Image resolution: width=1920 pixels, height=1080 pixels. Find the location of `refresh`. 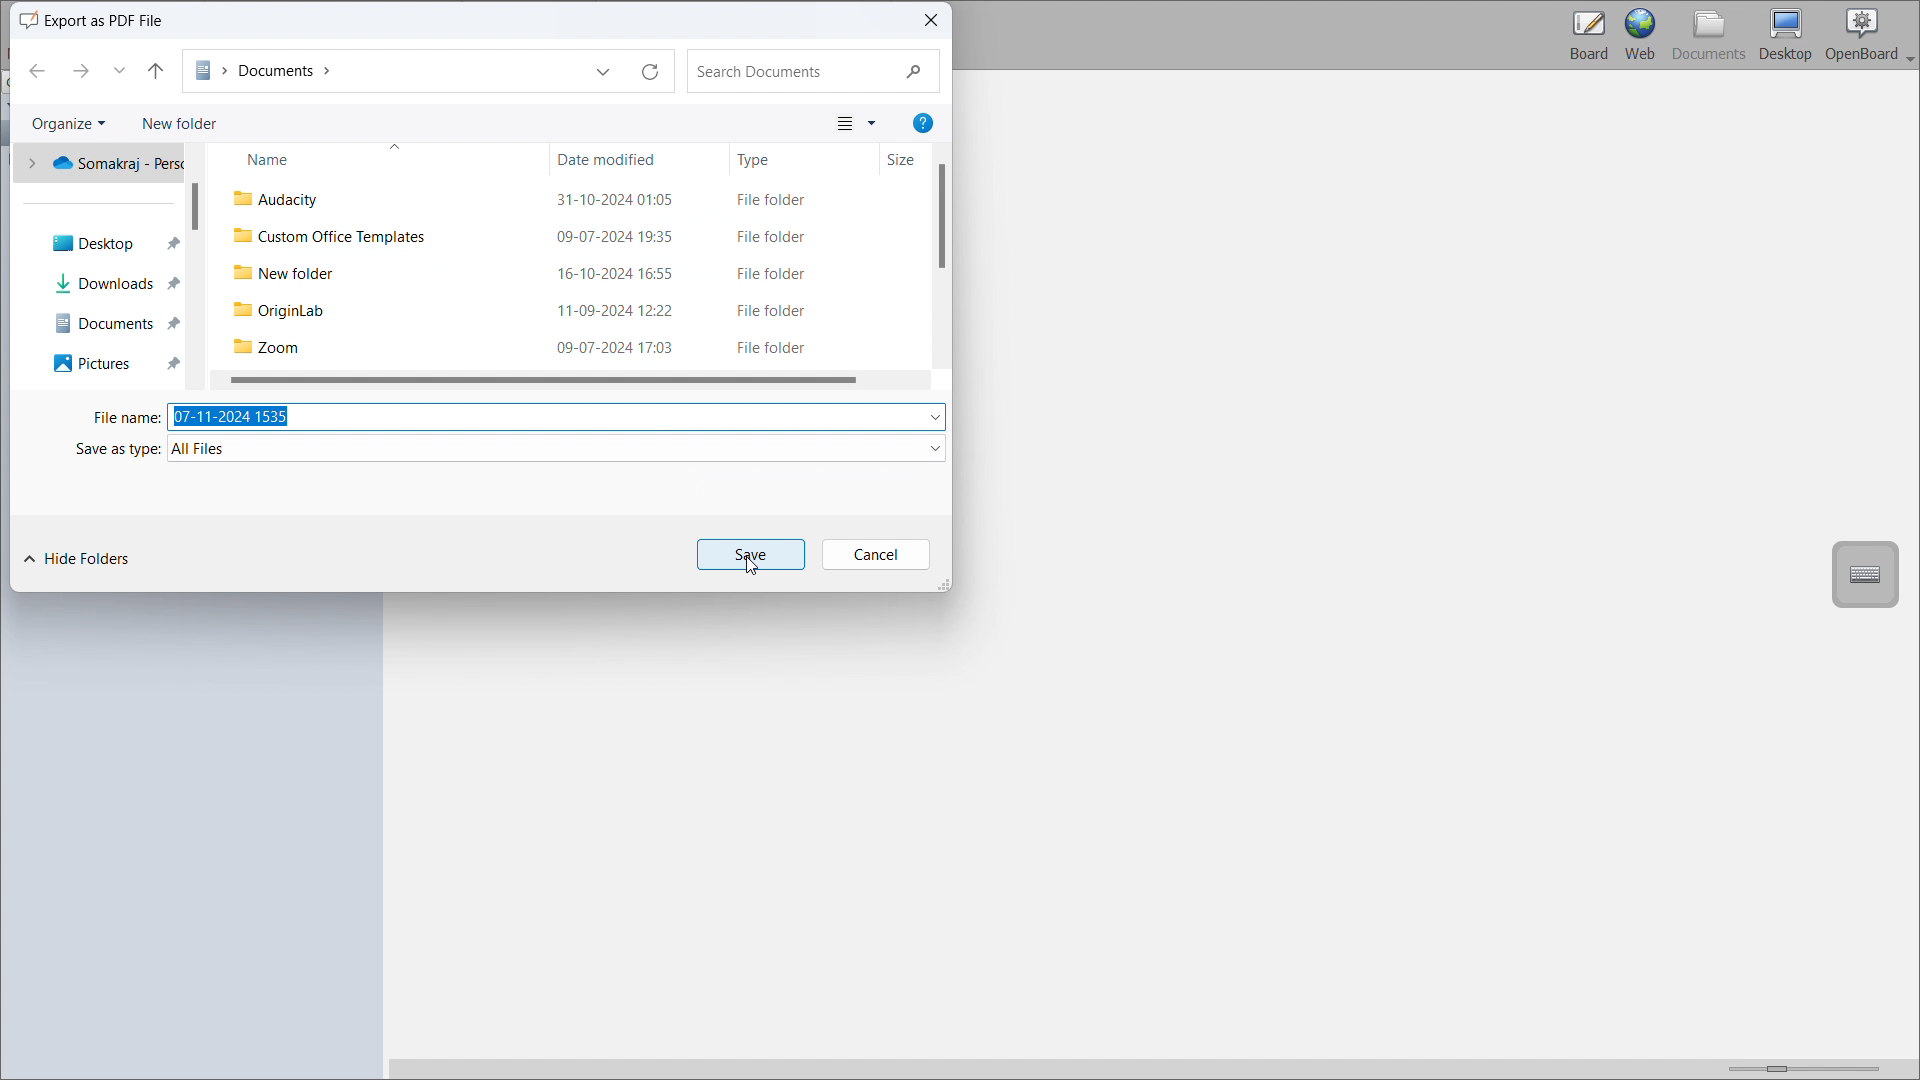

refresh is located at coordinates (652, 75).